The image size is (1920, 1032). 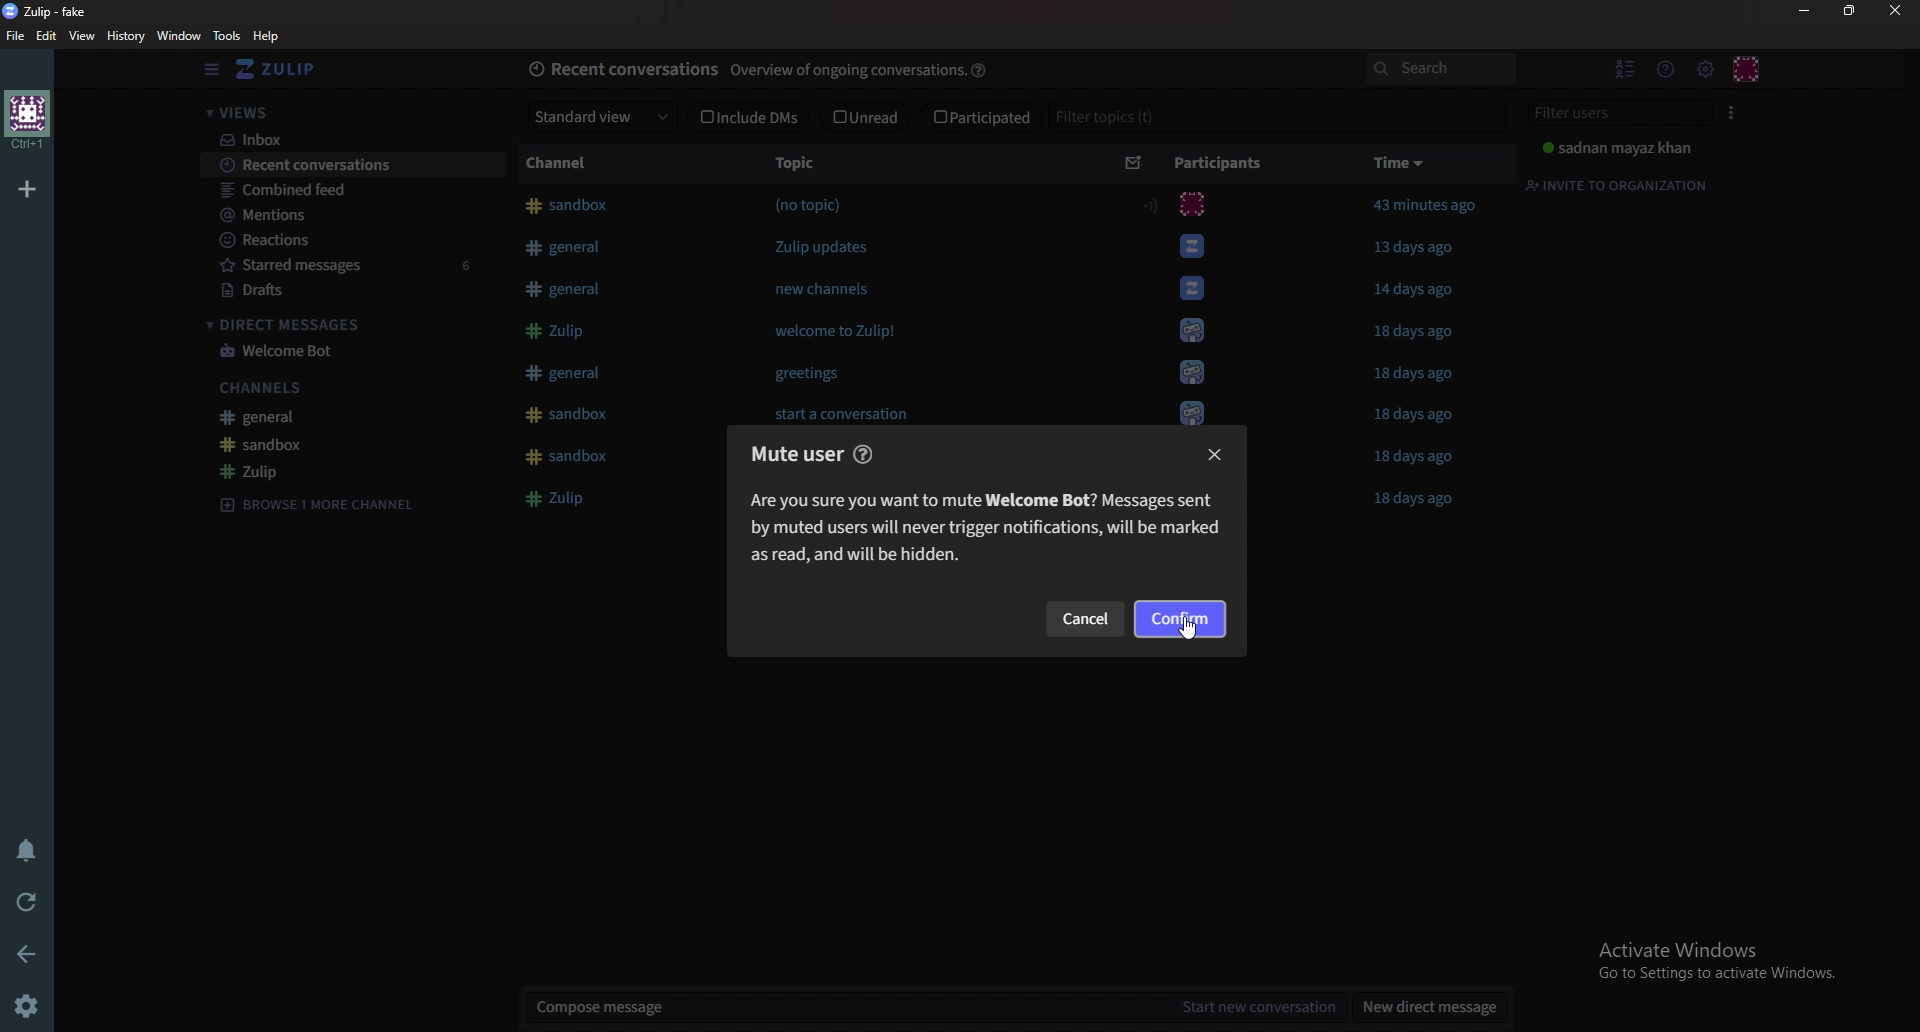 I want to click on  Personal menu, so click(x=1747, y=68).